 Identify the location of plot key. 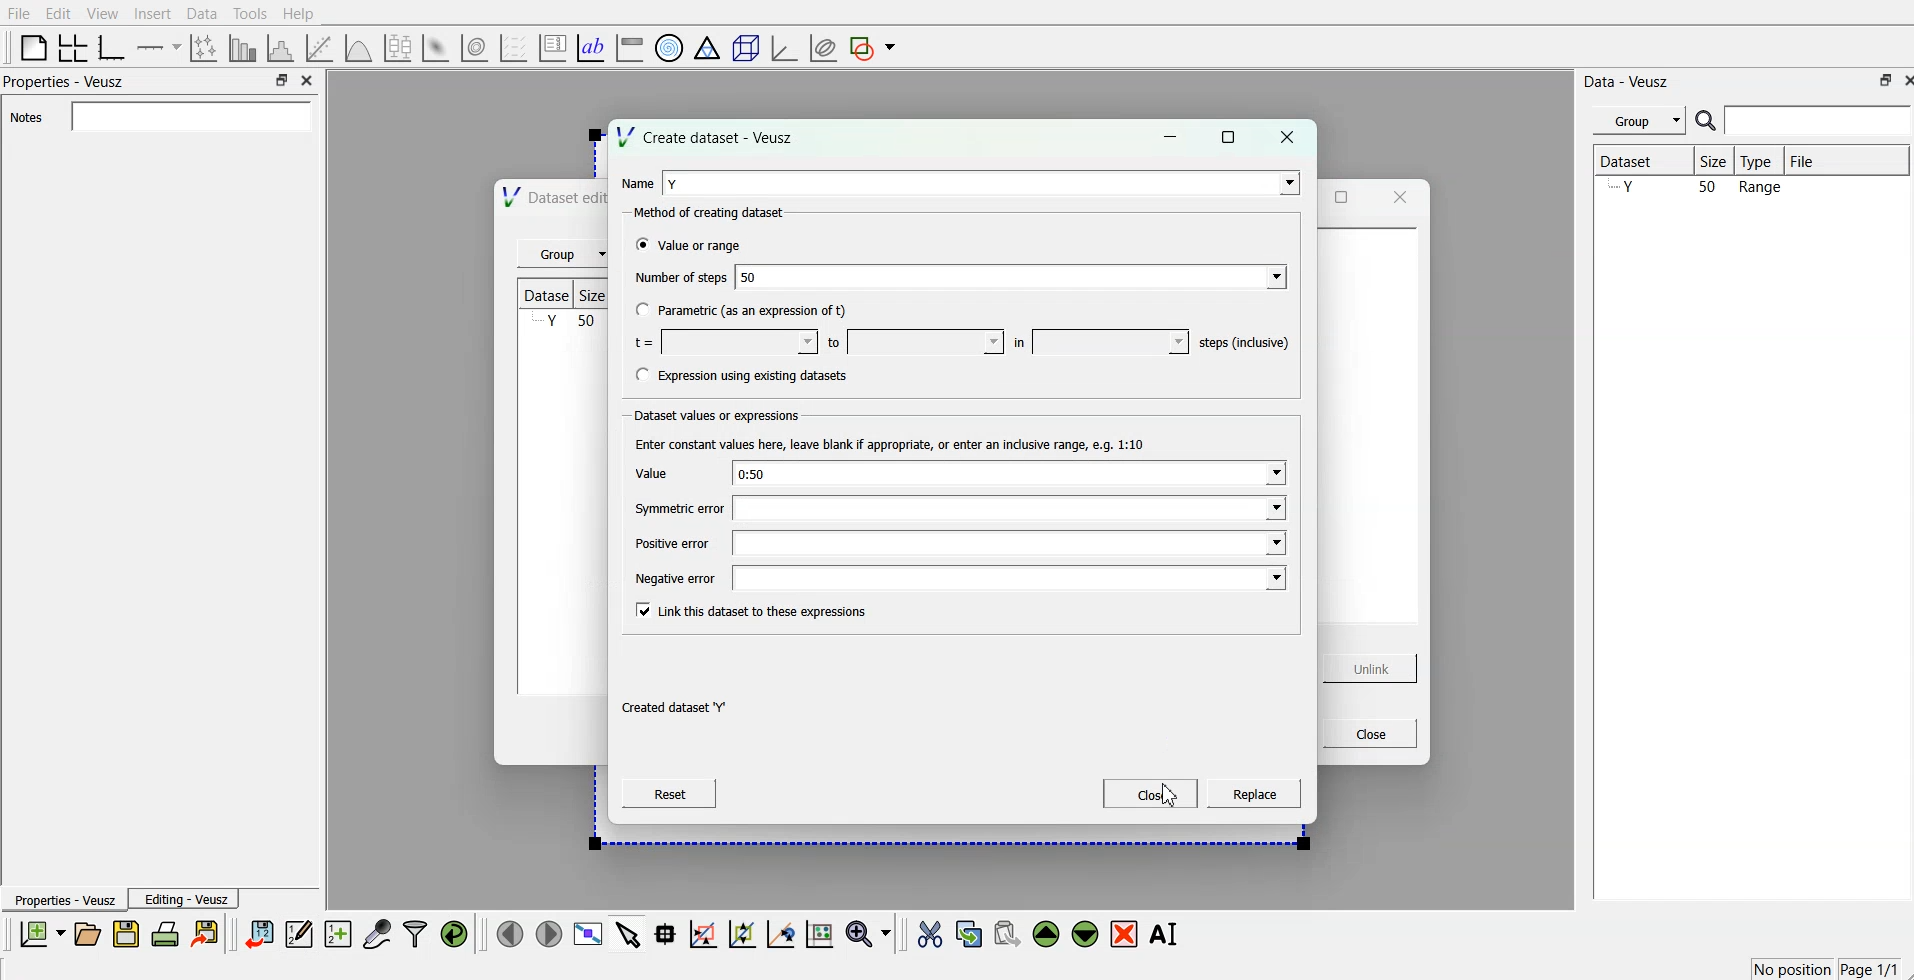
(552, 46).